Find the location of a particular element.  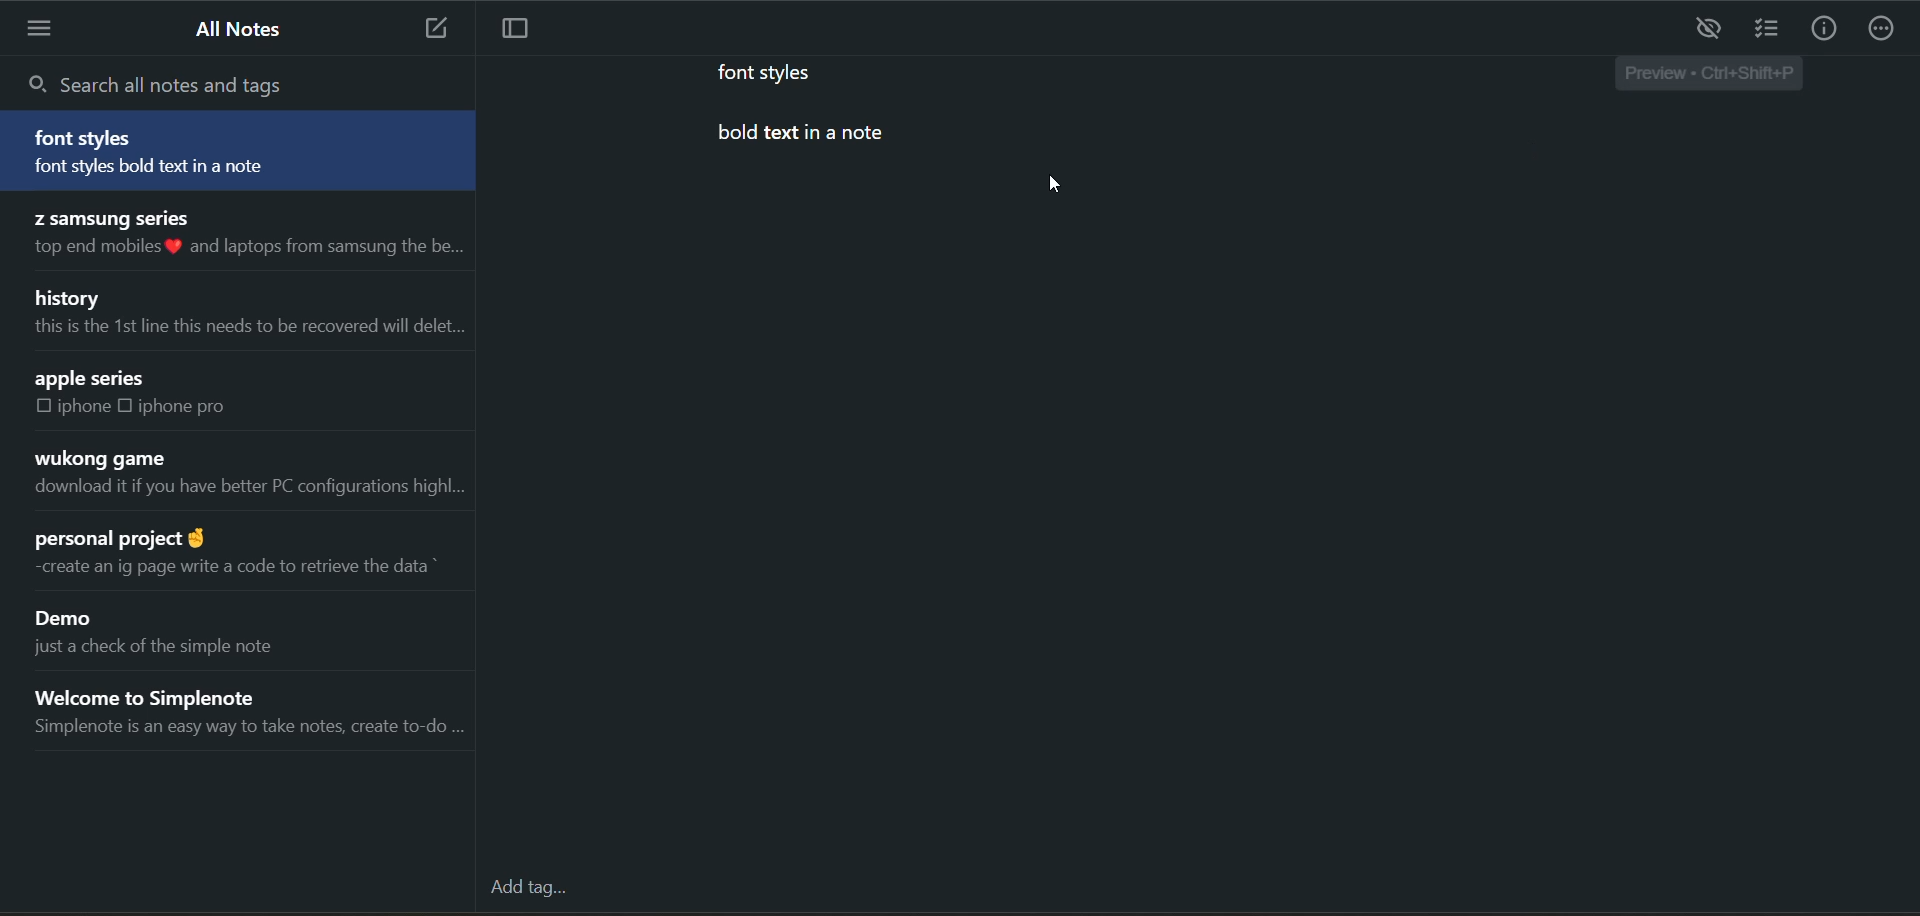

Welcome to Simplenote is located at coordinates (175, 693).